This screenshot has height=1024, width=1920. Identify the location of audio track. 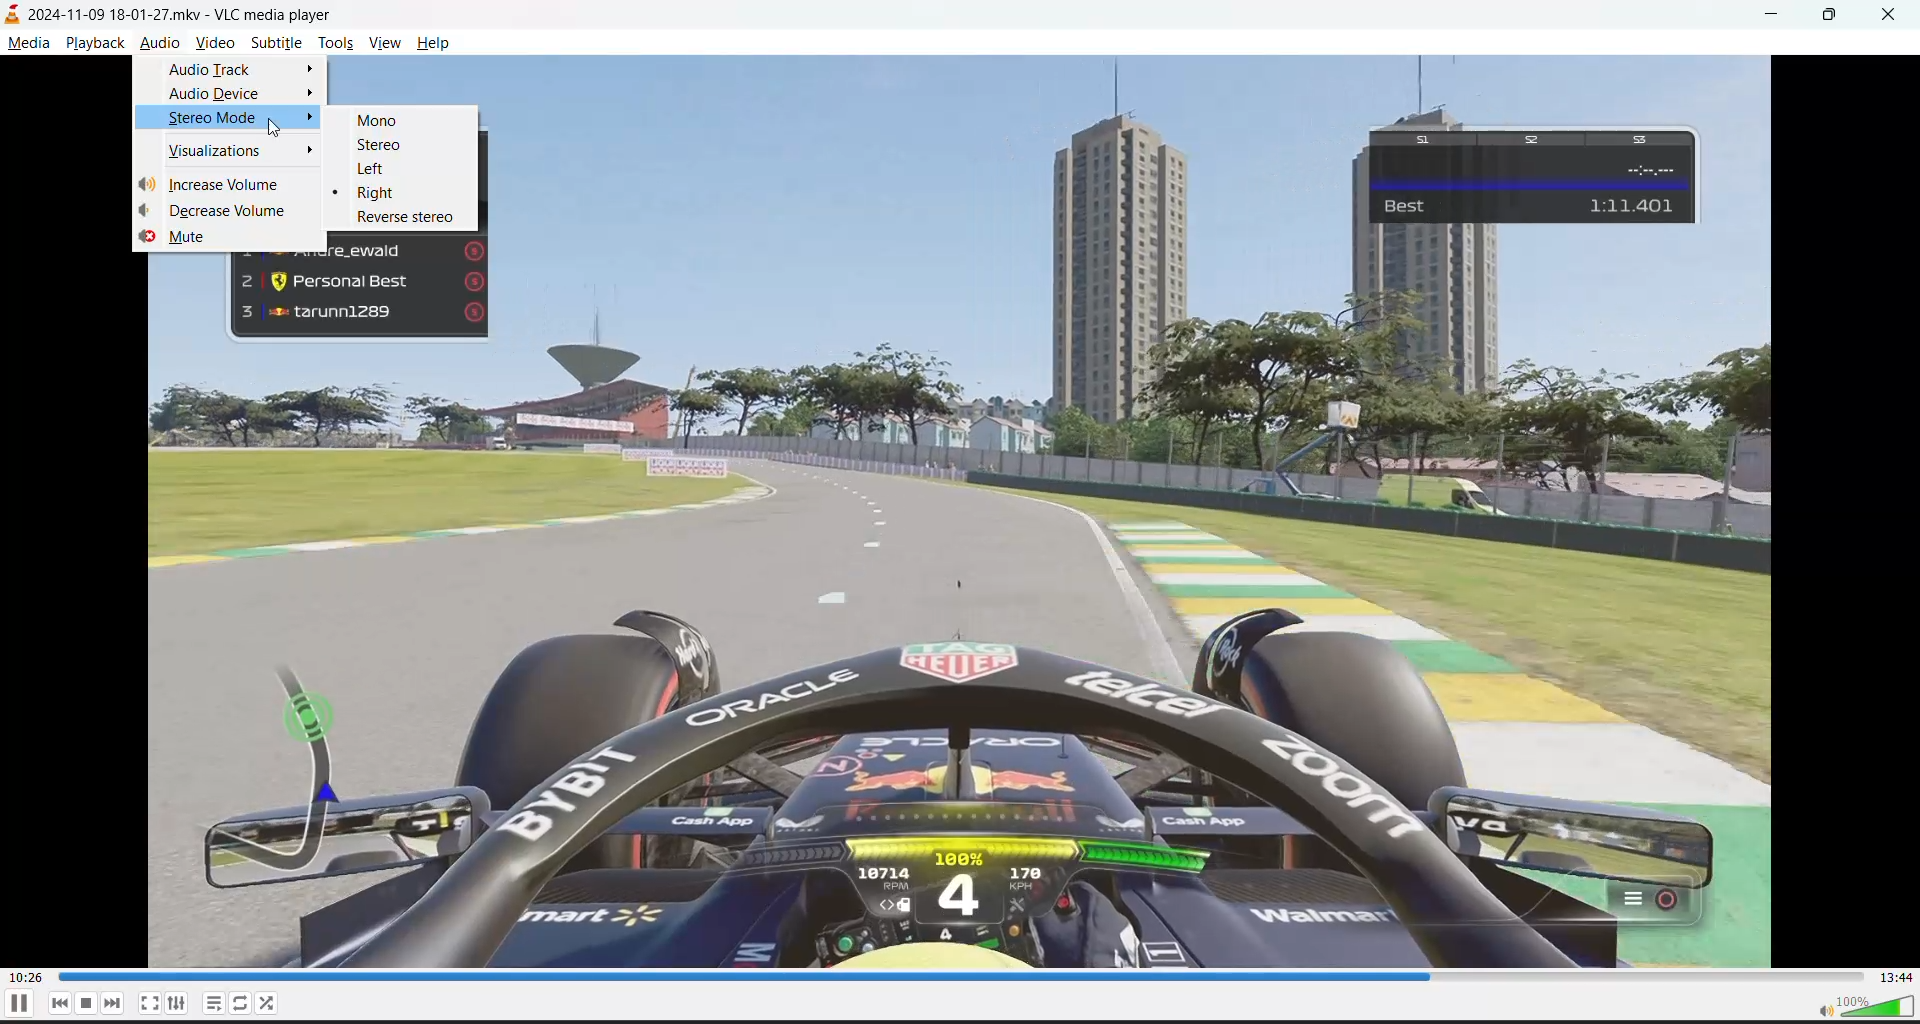
(240, 70).